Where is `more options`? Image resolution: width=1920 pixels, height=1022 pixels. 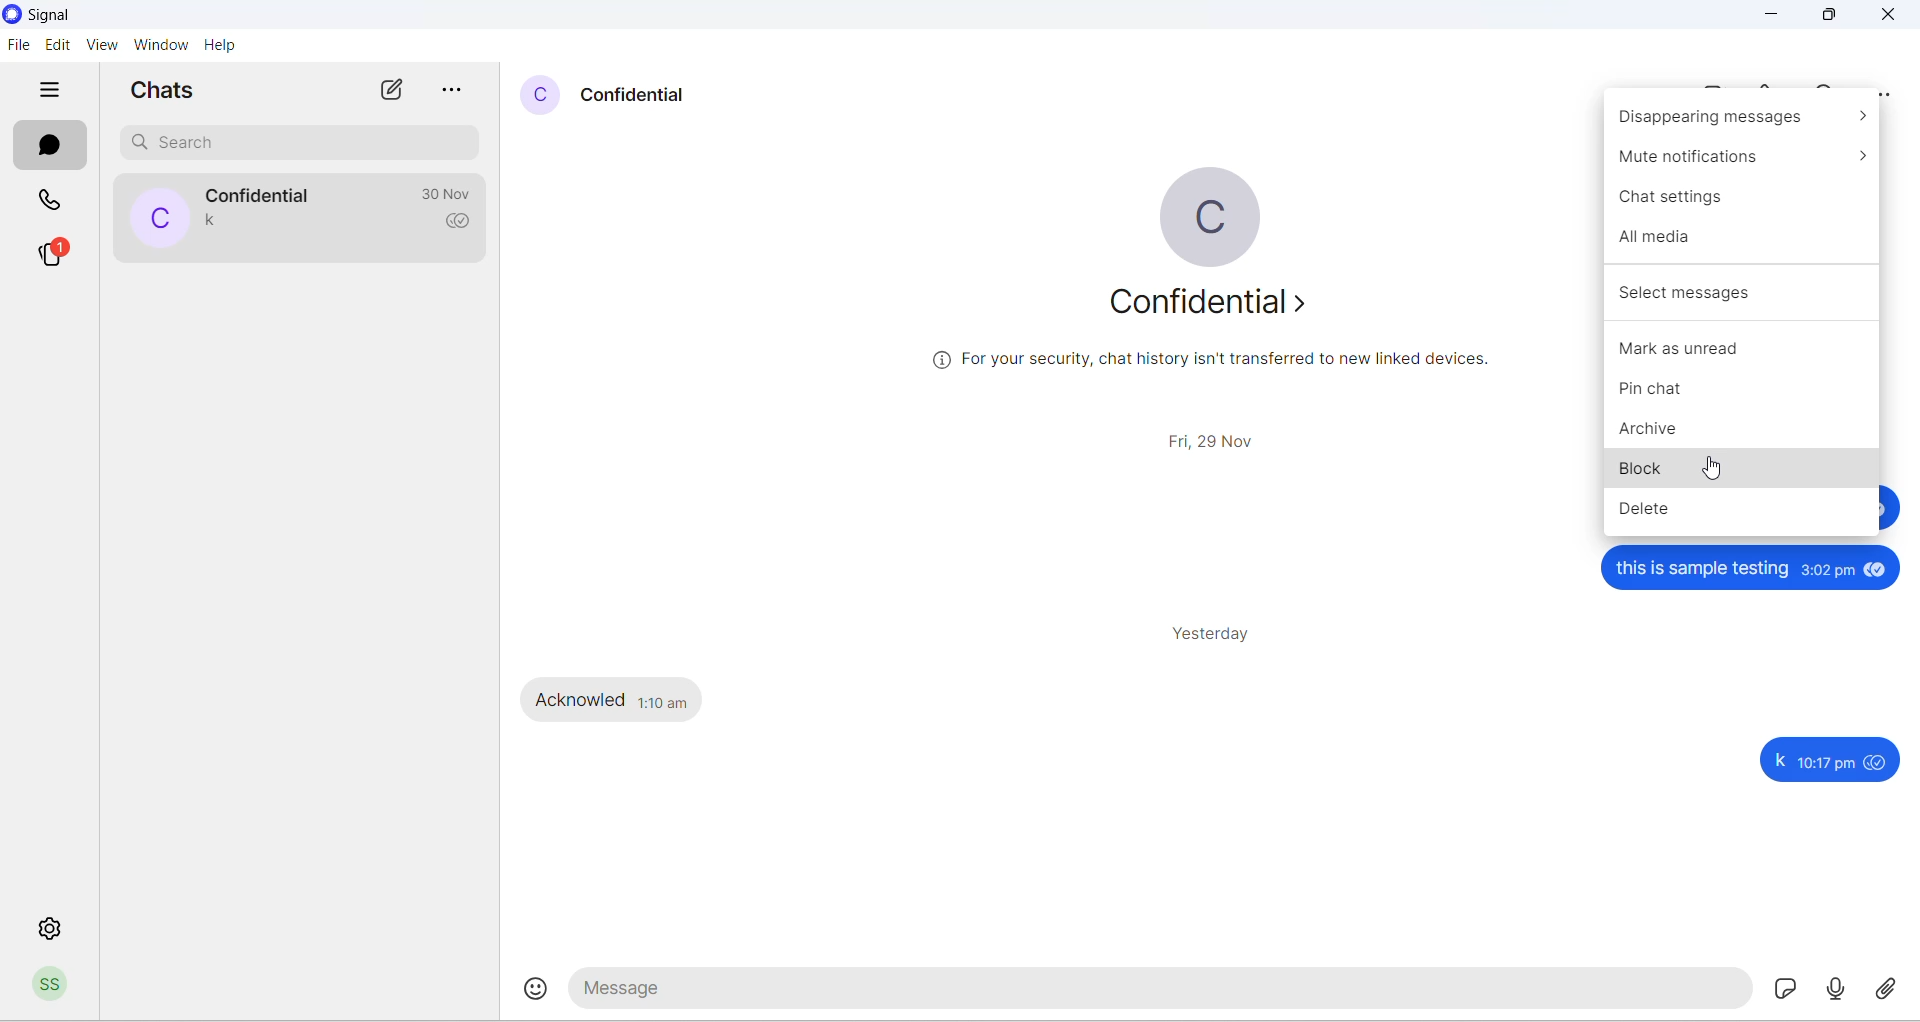 more options is located at coordinates (1889, 89).